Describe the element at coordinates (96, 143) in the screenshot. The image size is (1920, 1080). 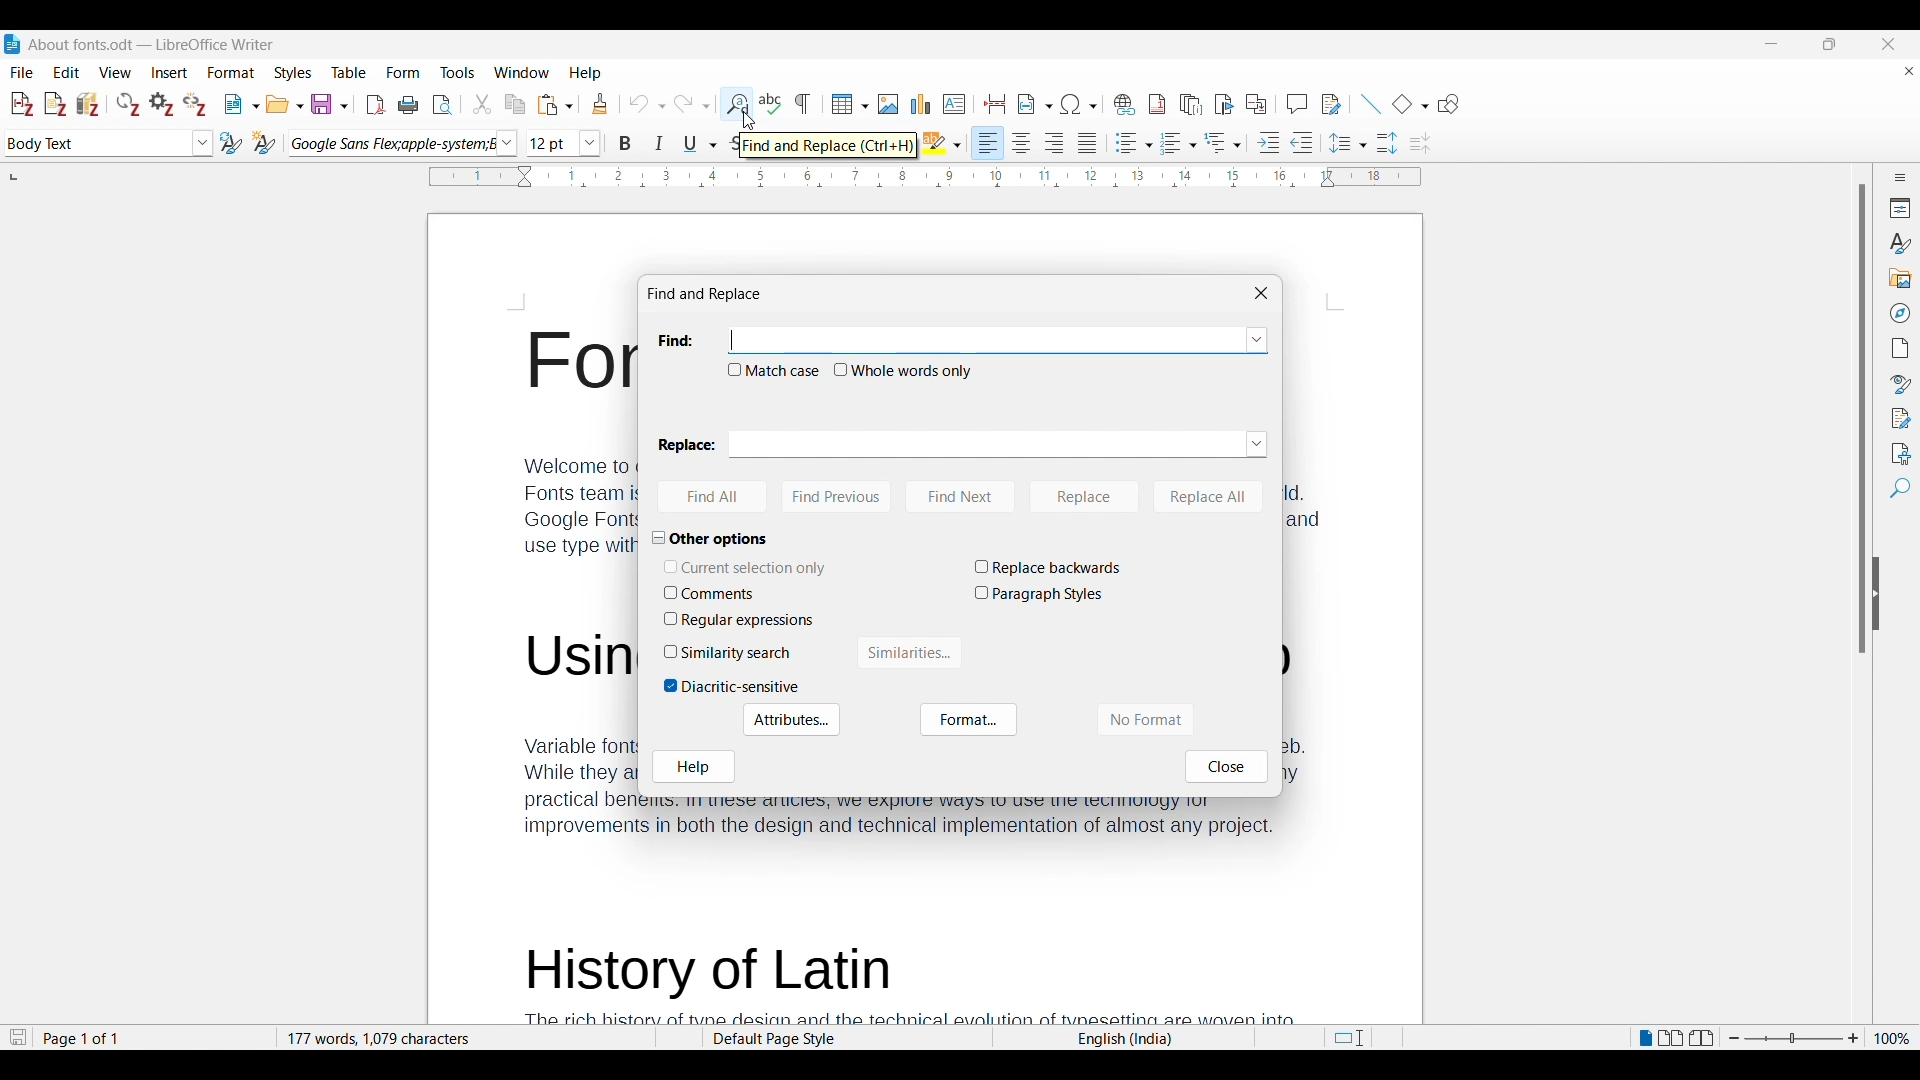
I see `Enter current paragraph style` at that location.